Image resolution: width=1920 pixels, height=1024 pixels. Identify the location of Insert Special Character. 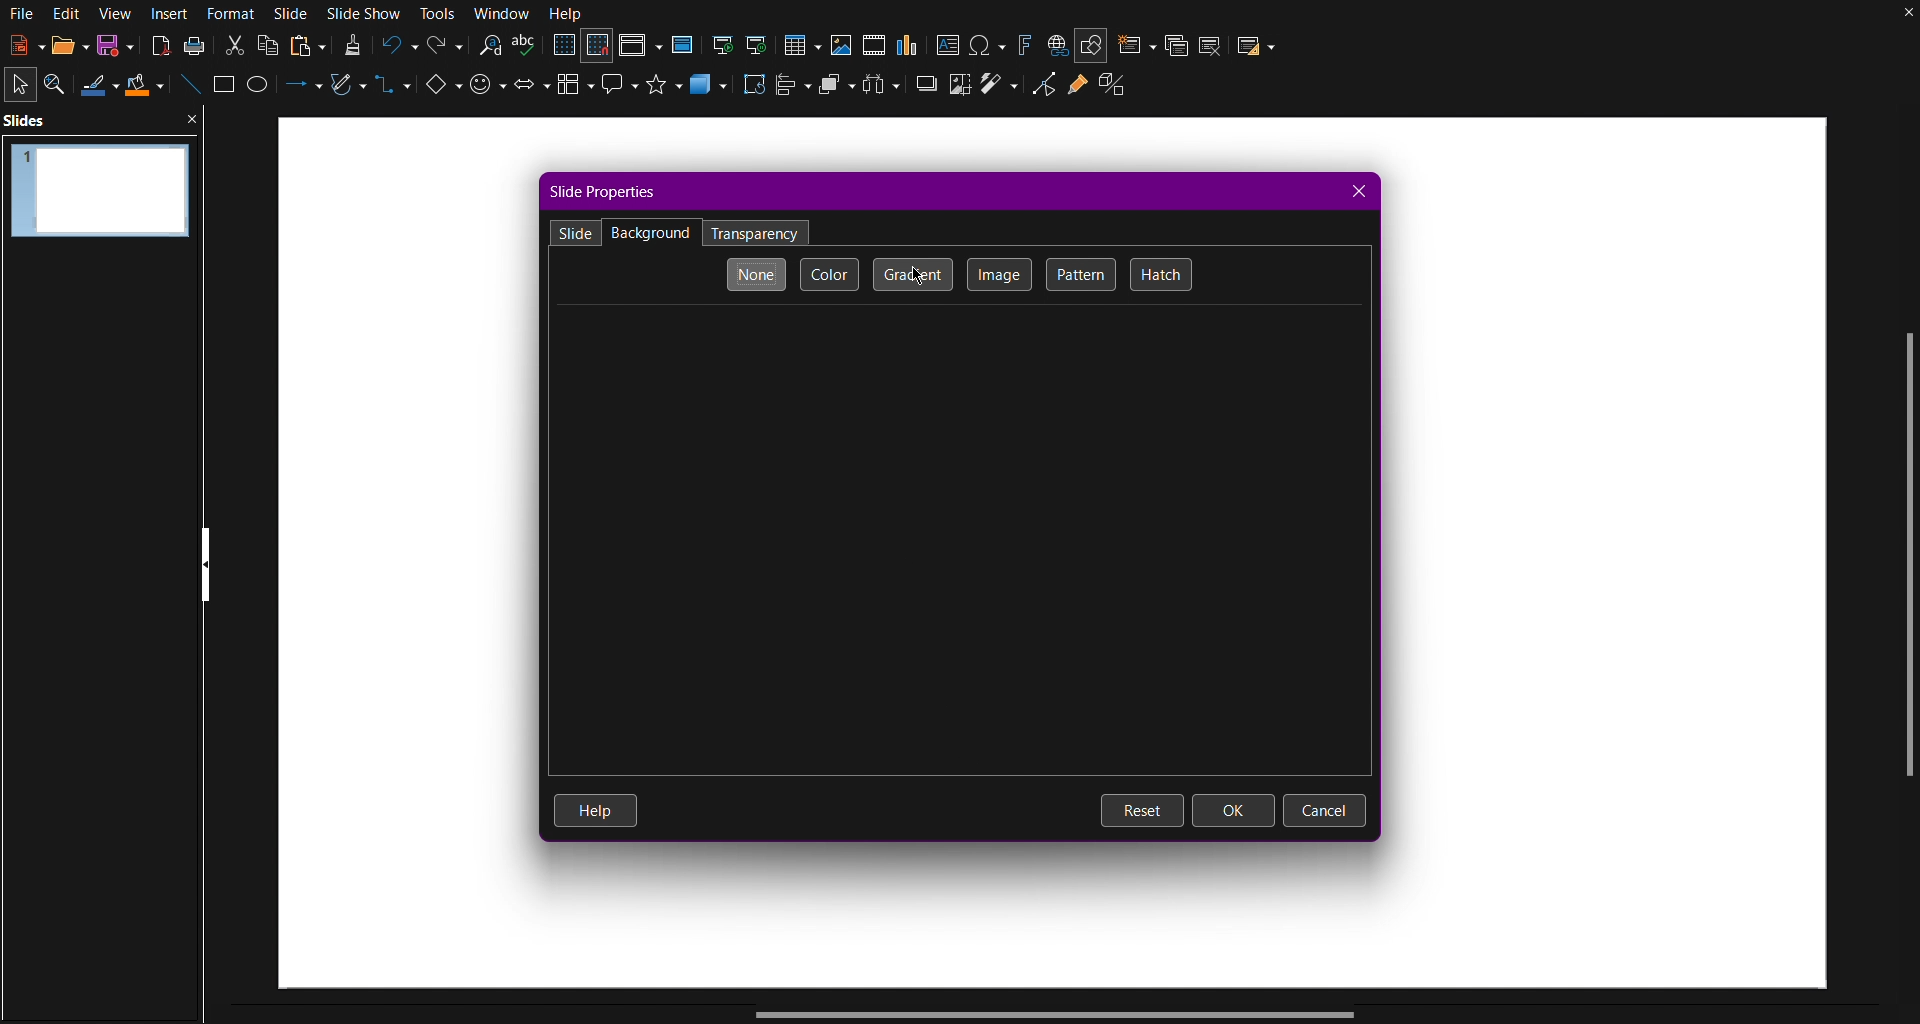
(989, 44).